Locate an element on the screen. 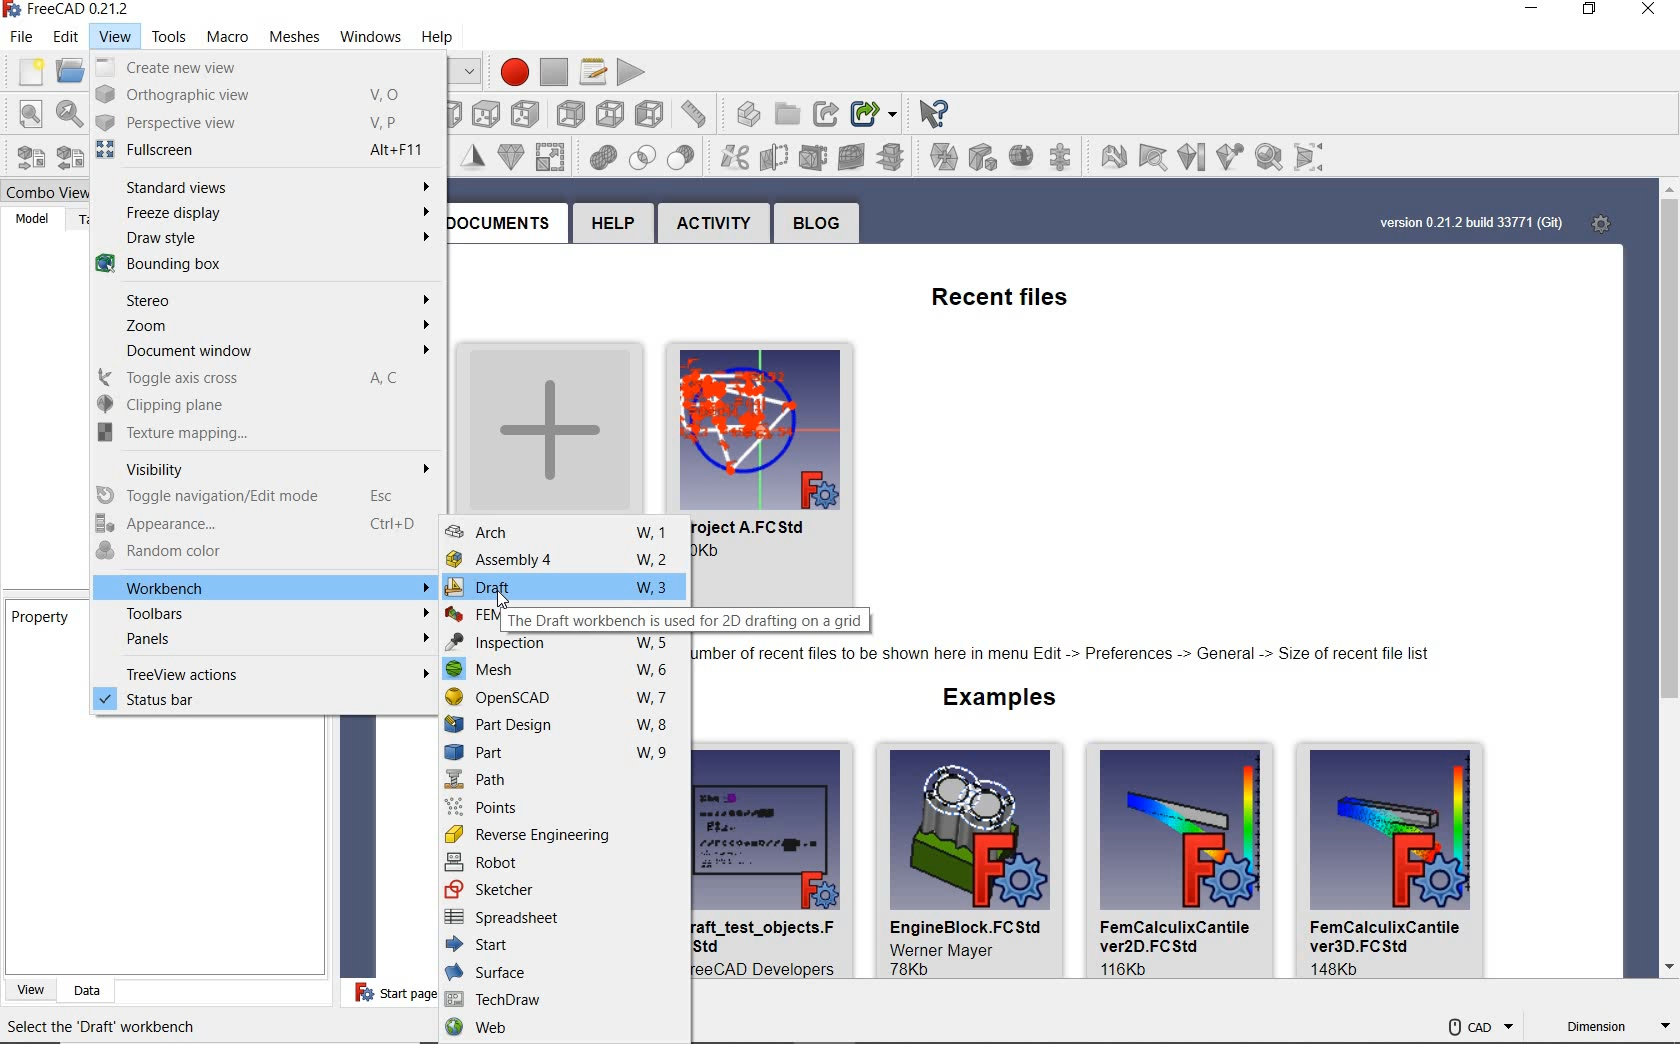  create mesh segments is located at coordinates (981, 157).